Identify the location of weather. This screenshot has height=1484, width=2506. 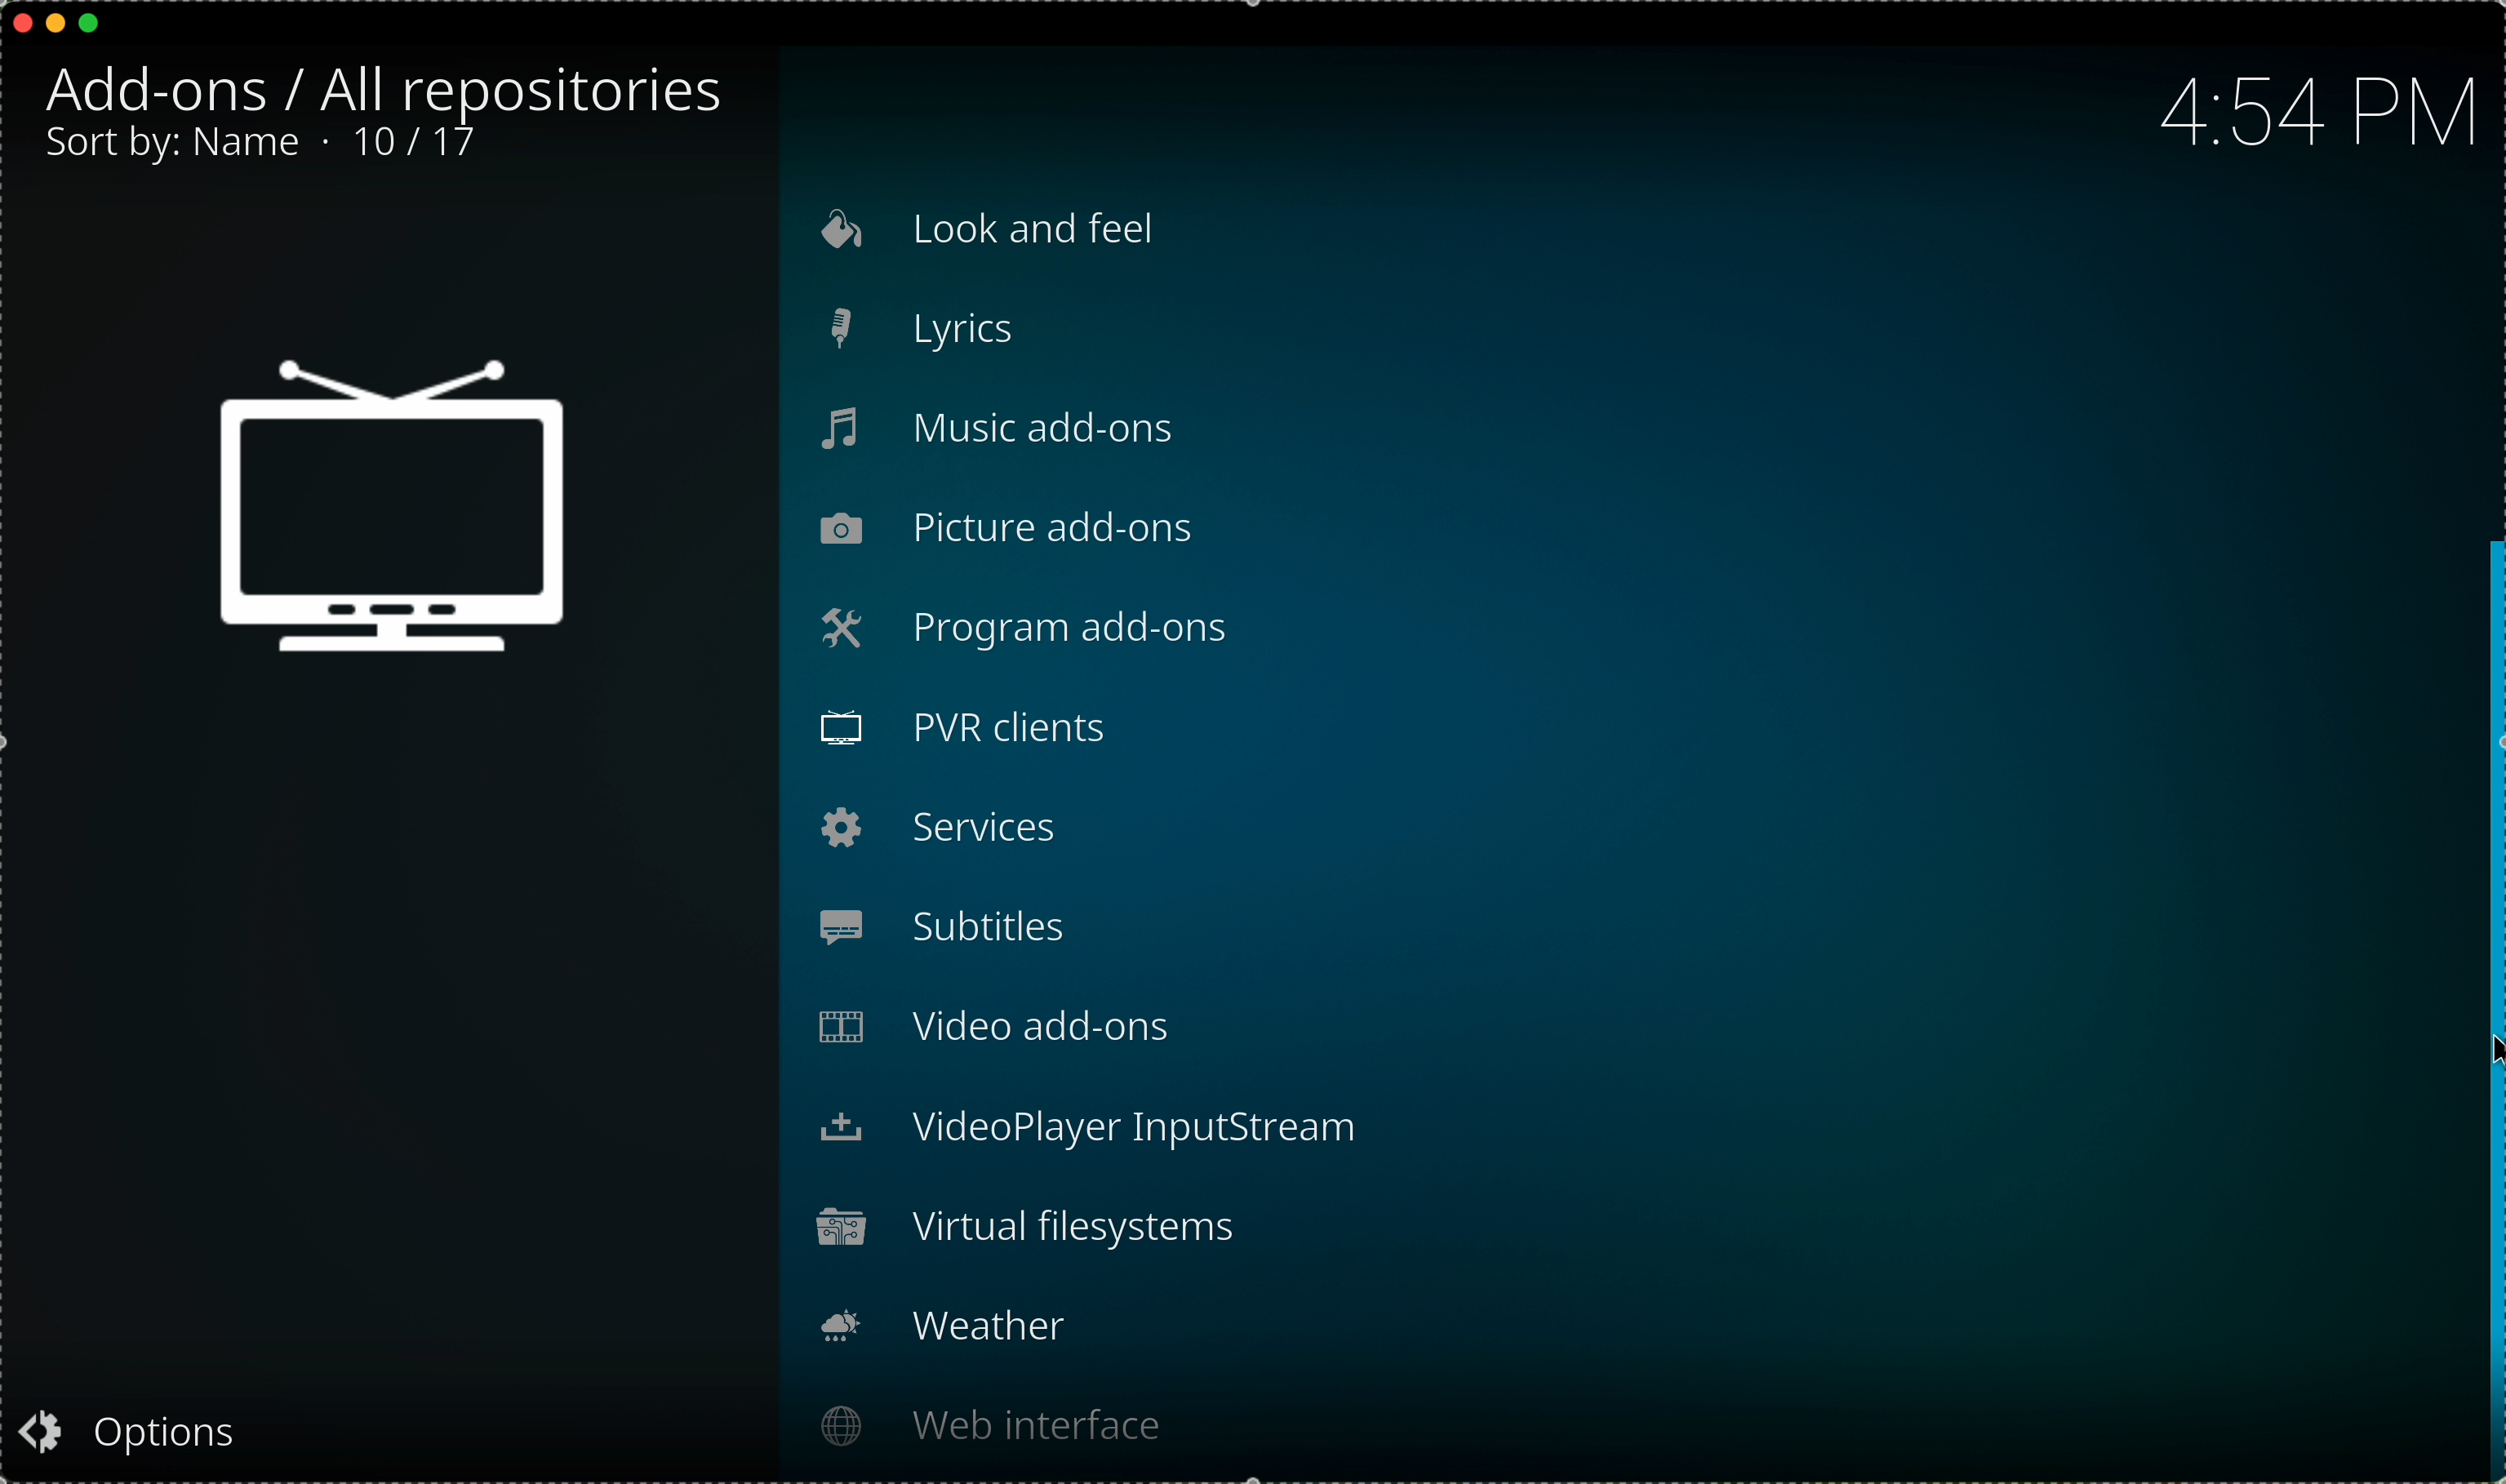
(957, 1326).